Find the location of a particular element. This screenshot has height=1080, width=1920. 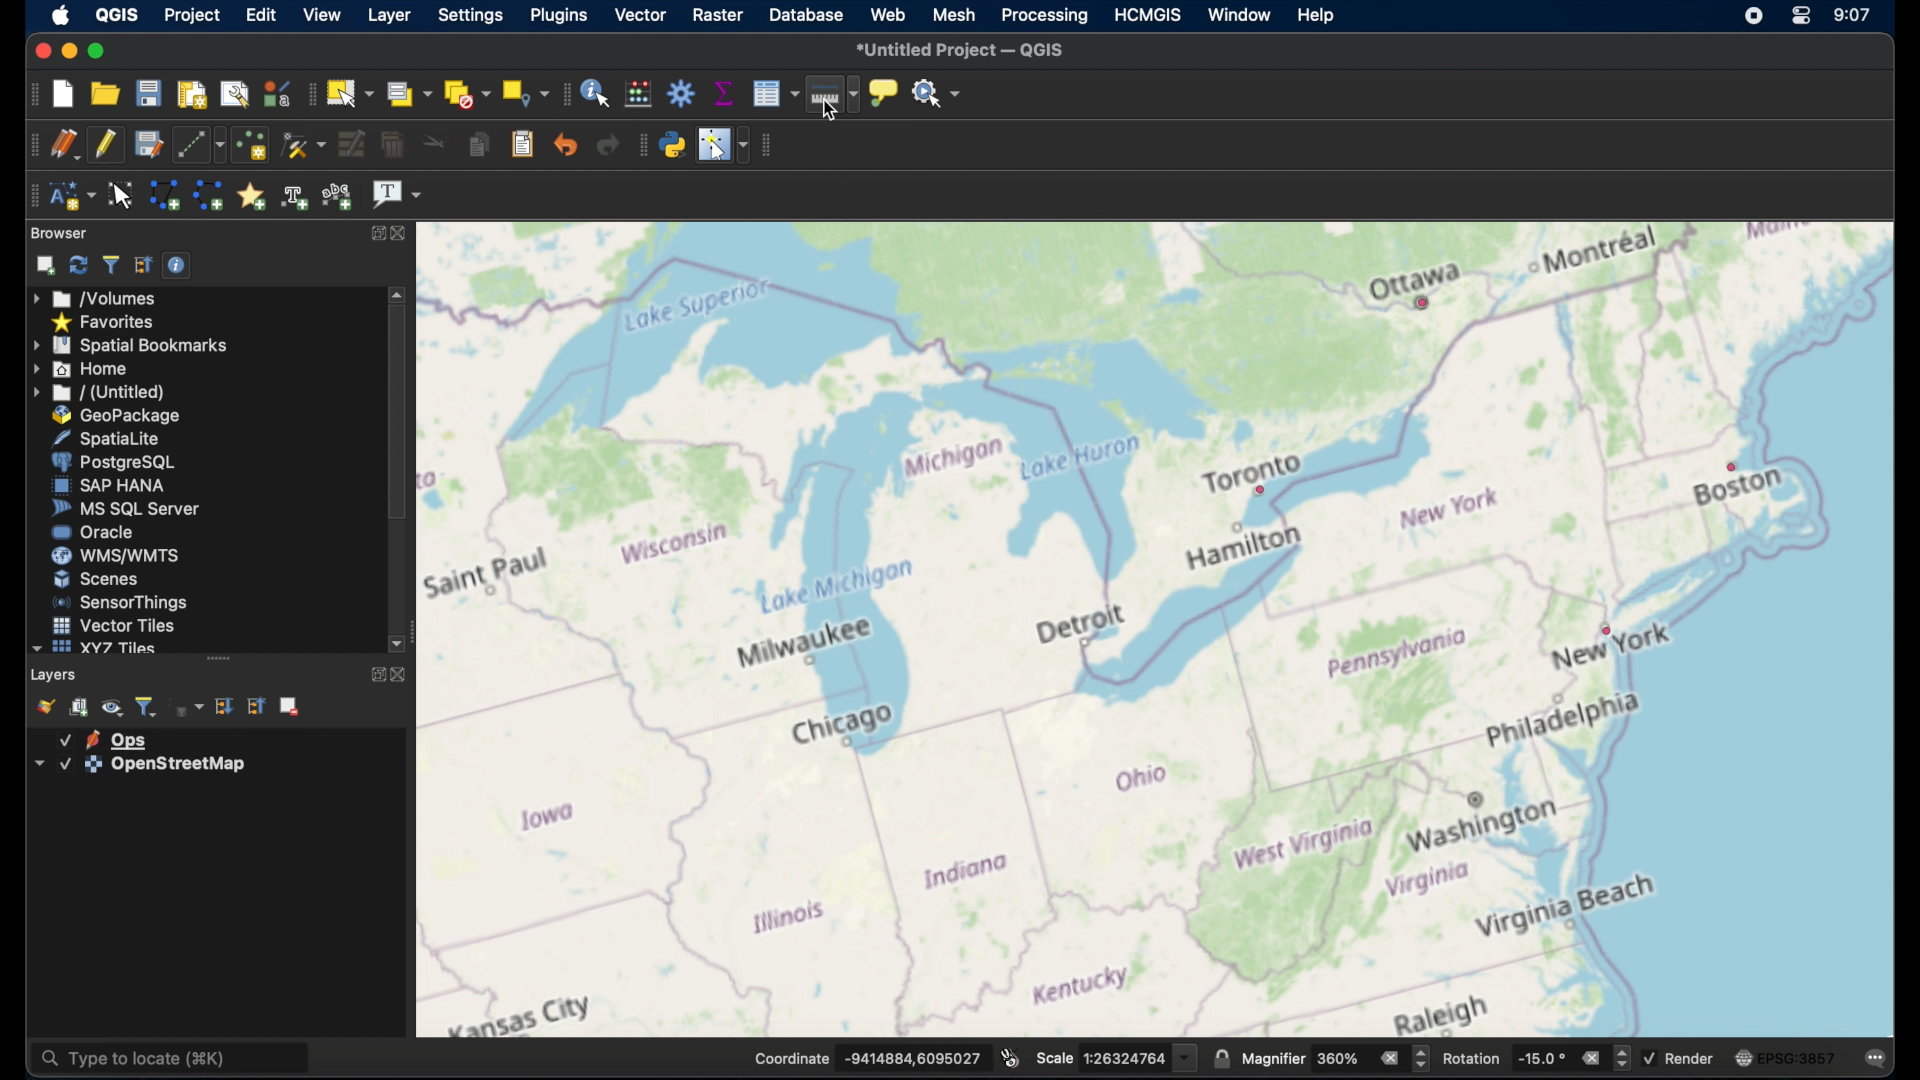

coordinate is located at coordinates (865, 1056).